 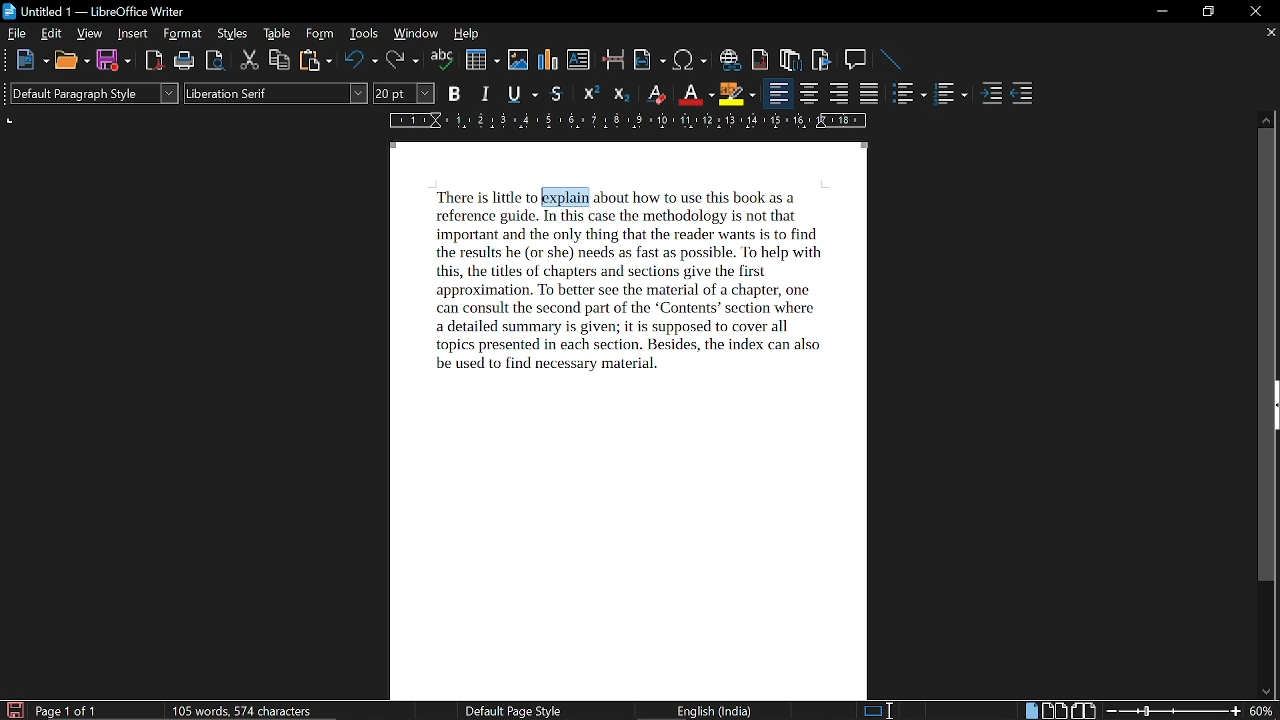 I want to click on insert text, so click(x=578, y=60).